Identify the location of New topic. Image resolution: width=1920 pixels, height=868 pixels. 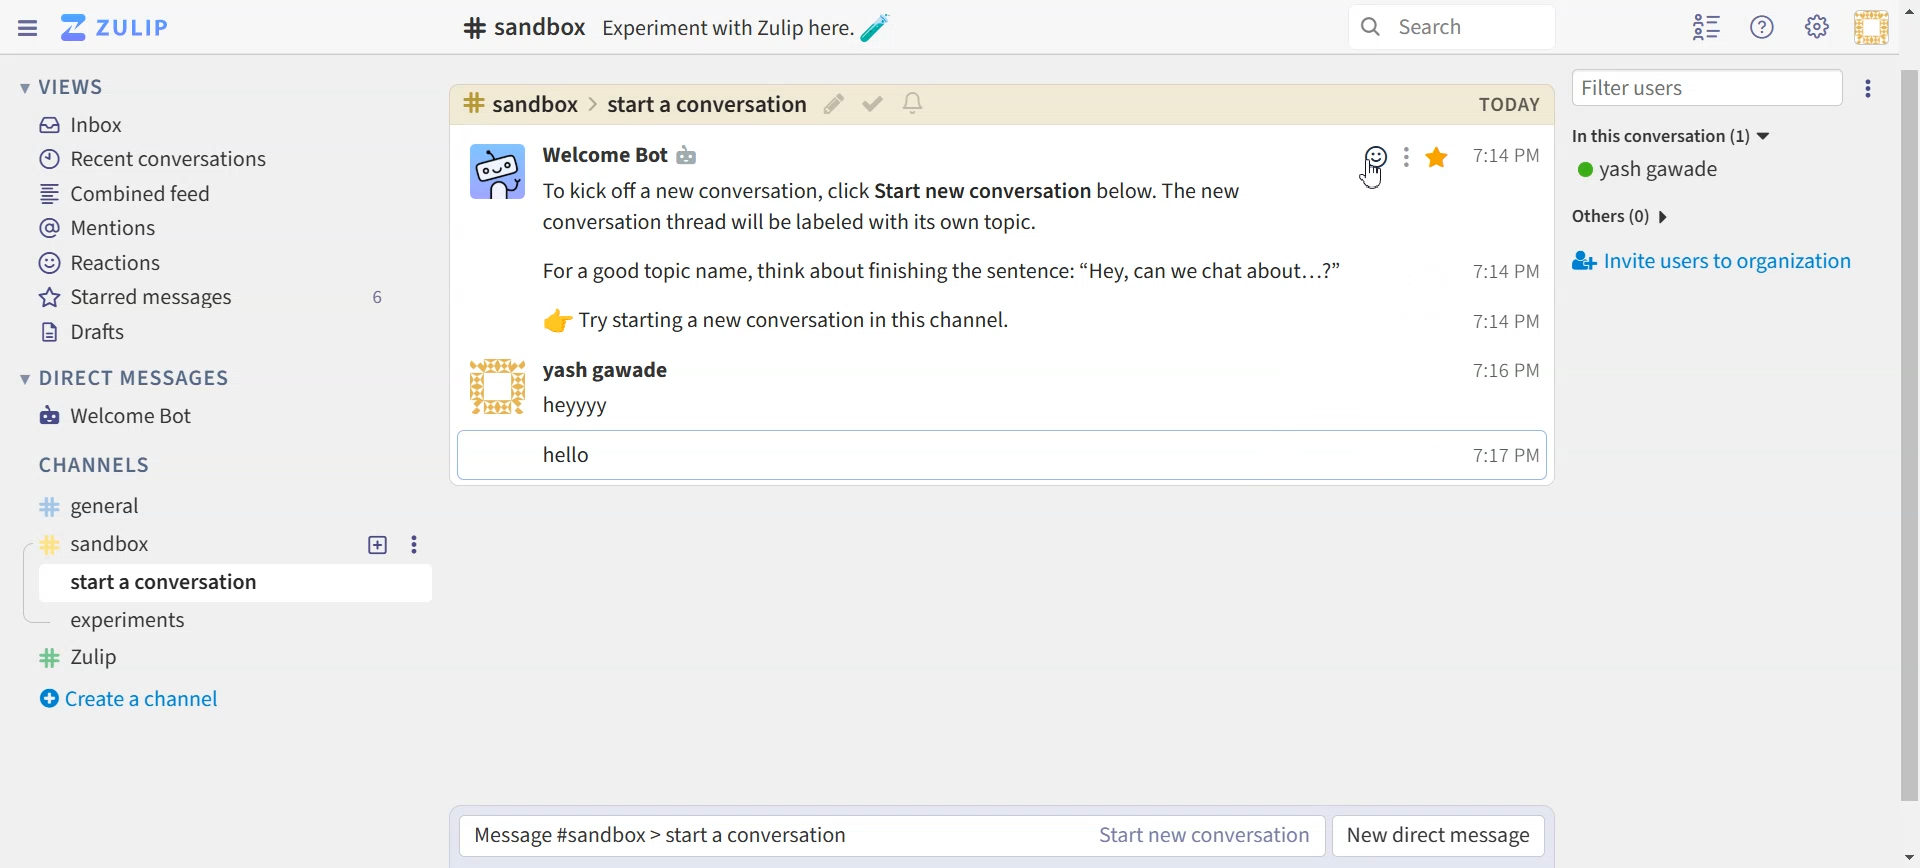
(379, 545).